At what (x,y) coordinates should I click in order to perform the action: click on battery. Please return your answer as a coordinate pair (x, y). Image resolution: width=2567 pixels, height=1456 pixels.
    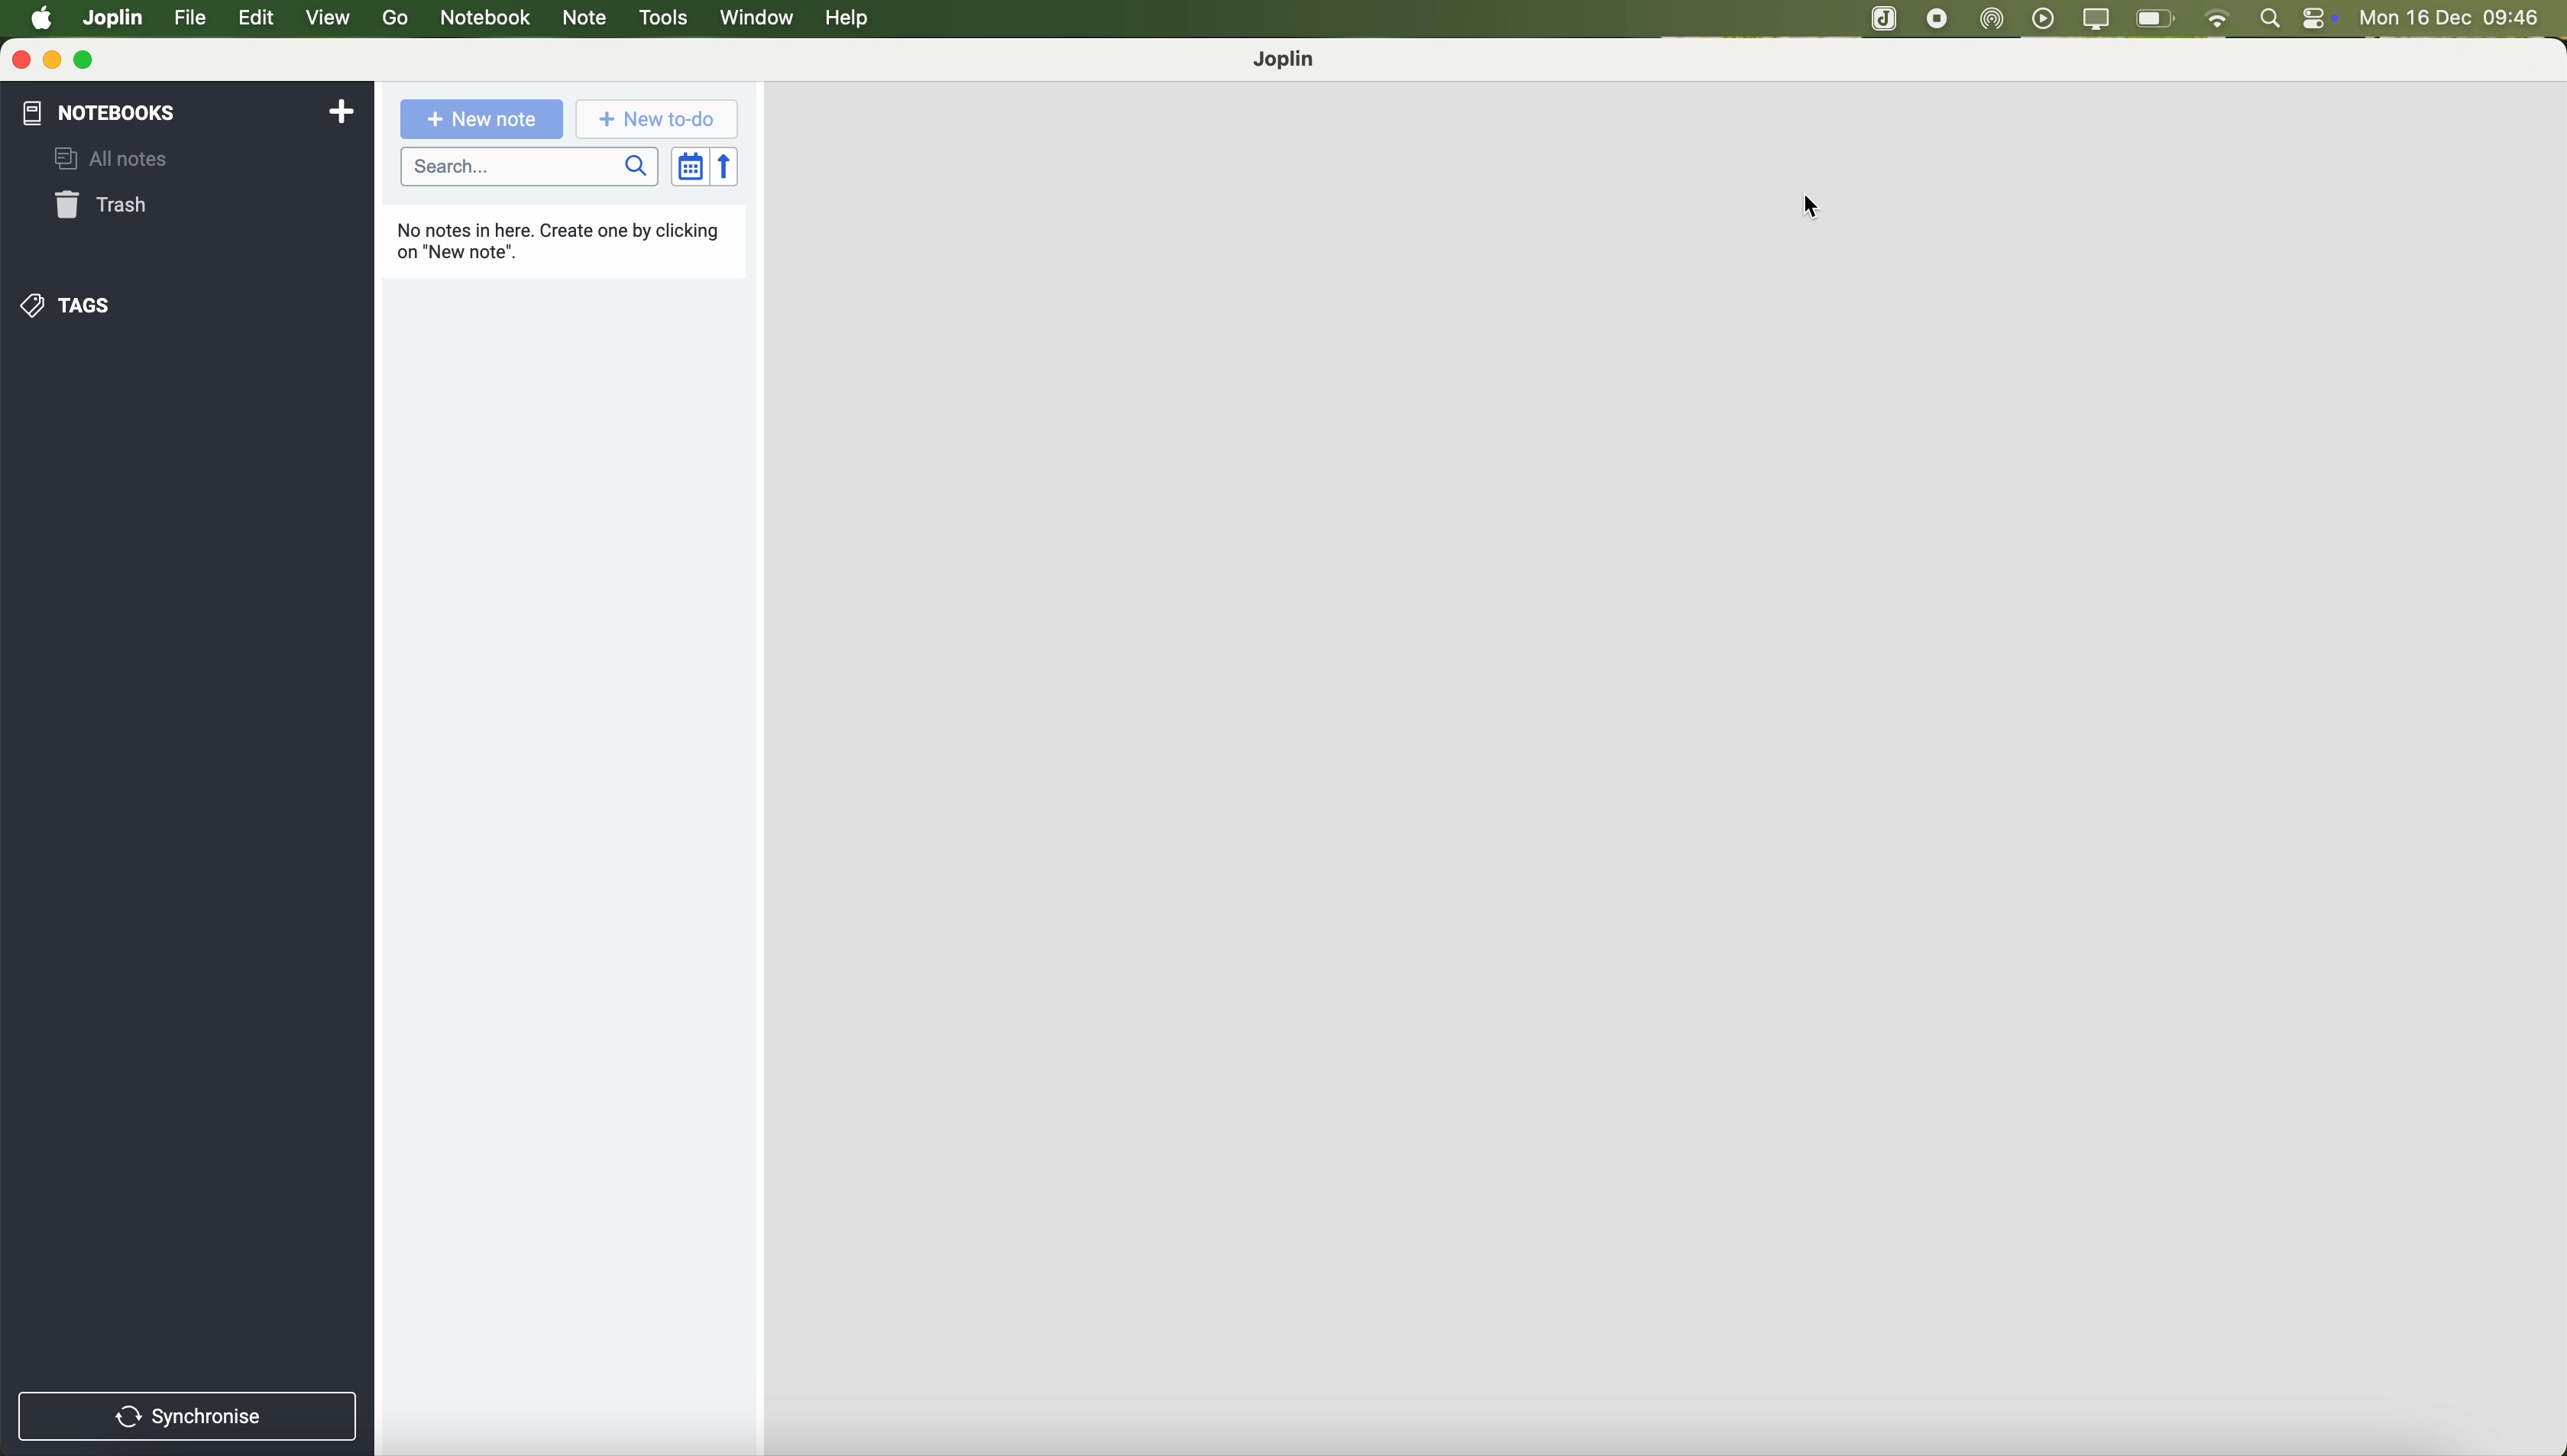
    Looking at the image, I should click on (2156, 18).